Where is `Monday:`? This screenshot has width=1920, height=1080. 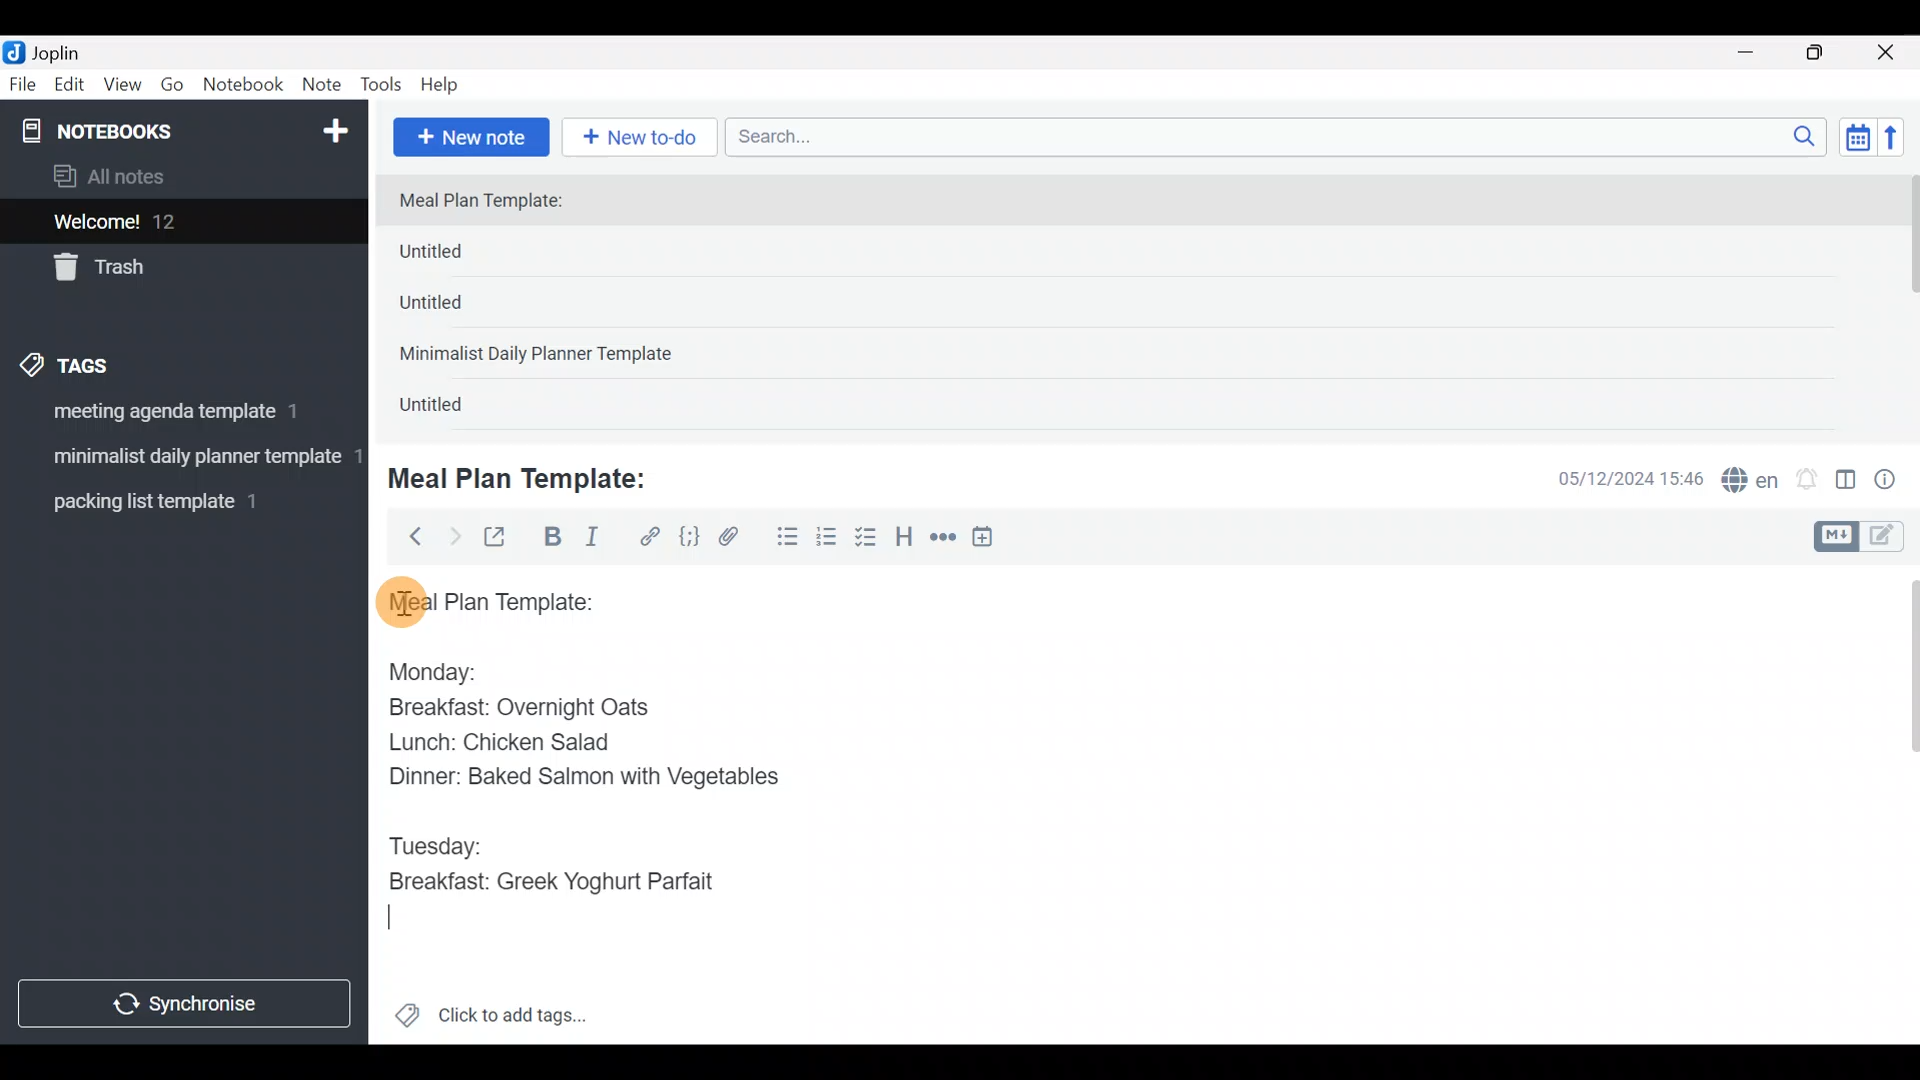 Monday: is located at coordinates (419, 669).